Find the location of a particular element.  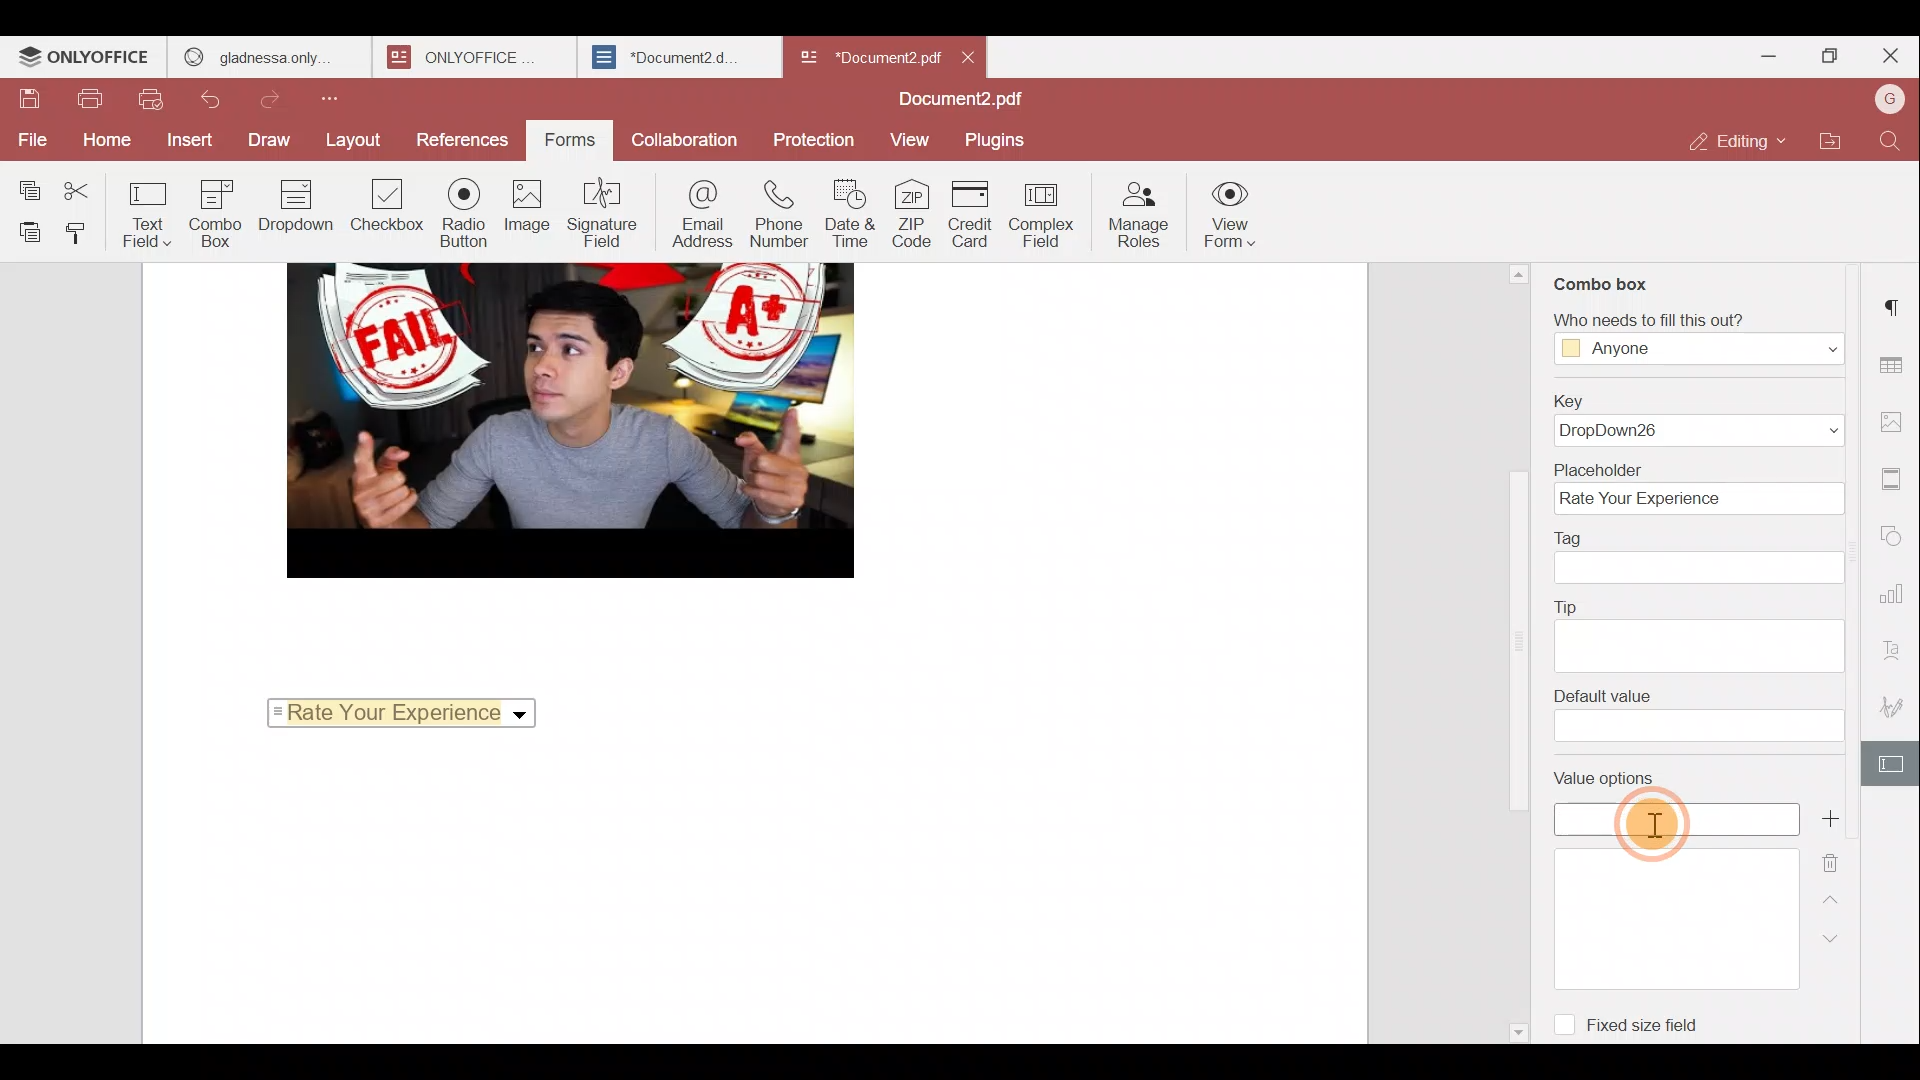

Close is located at coordinates (1890, 56).